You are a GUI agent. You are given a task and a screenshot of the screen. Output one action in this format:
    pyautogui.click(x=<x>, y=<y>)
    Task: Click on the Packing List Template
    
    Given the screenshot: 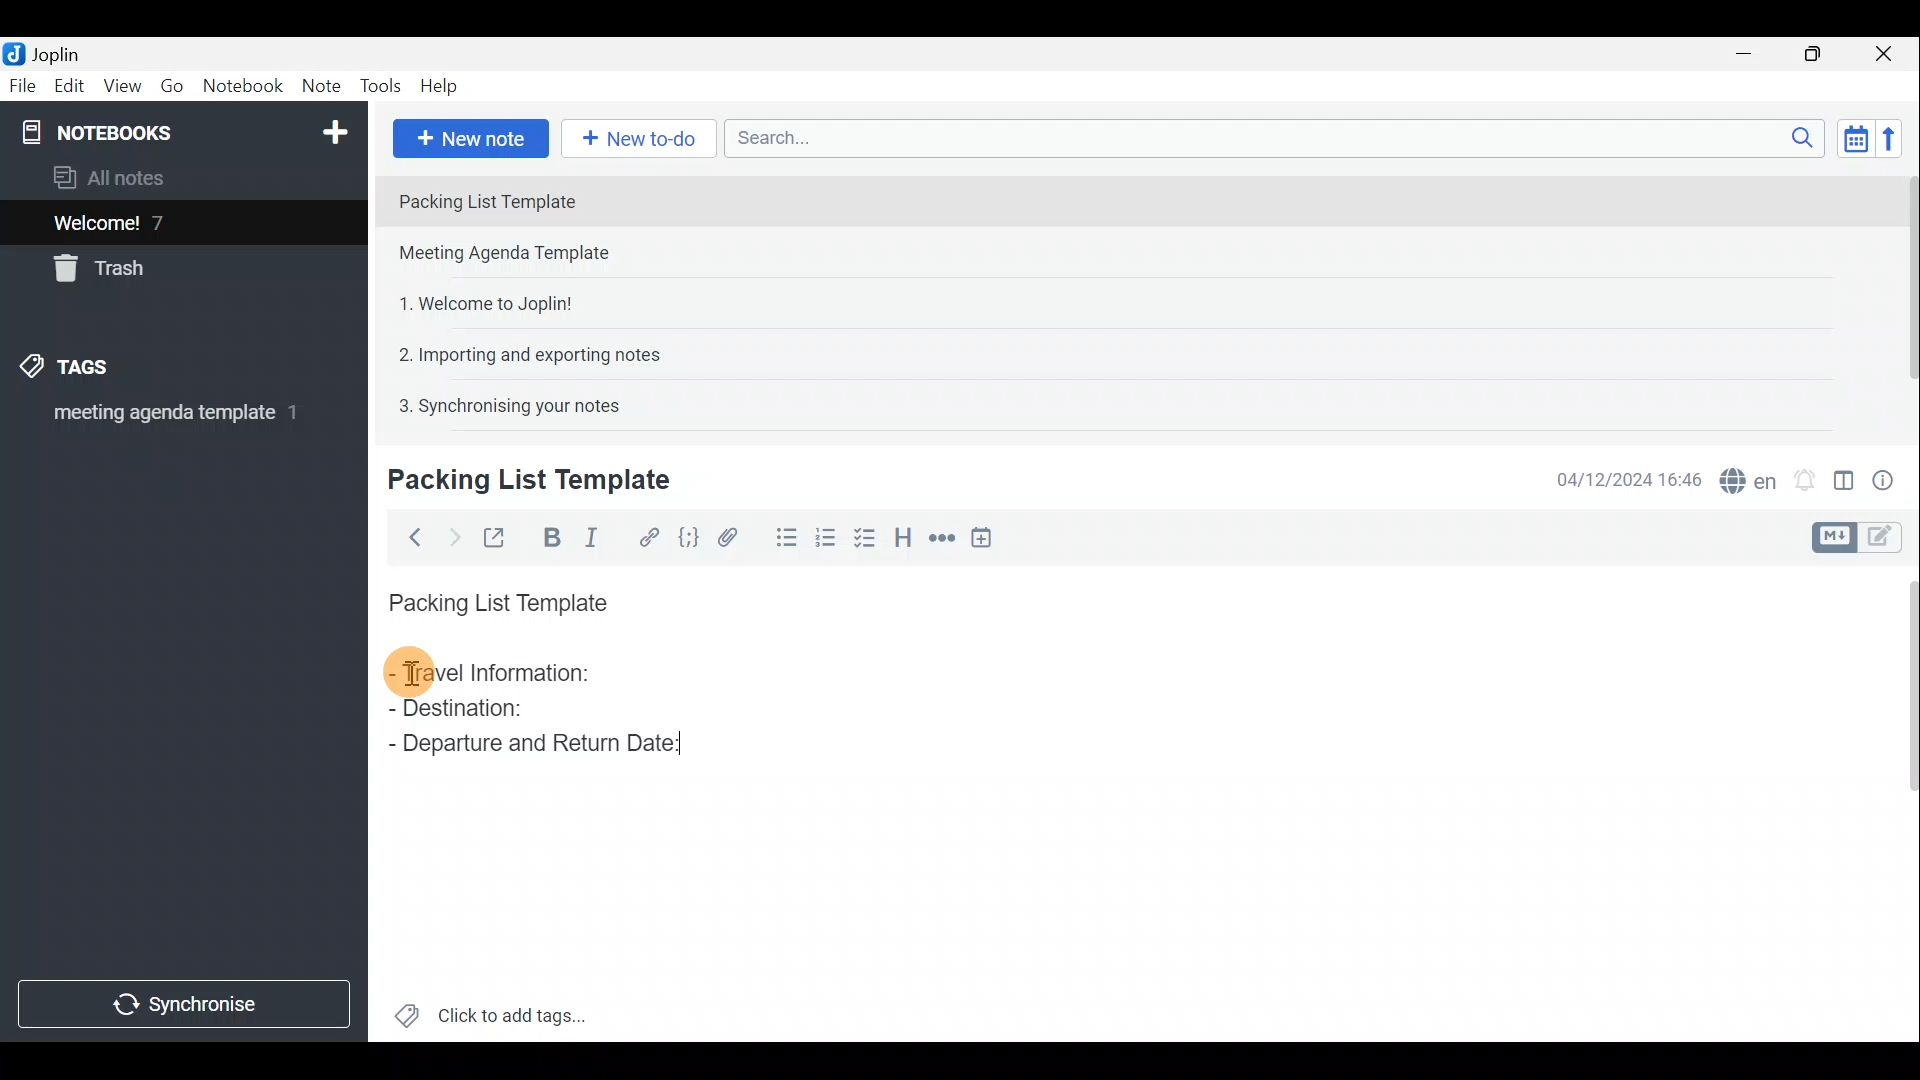 What is the action you would take?
    pyautogui.click(x=494, y=597)
    